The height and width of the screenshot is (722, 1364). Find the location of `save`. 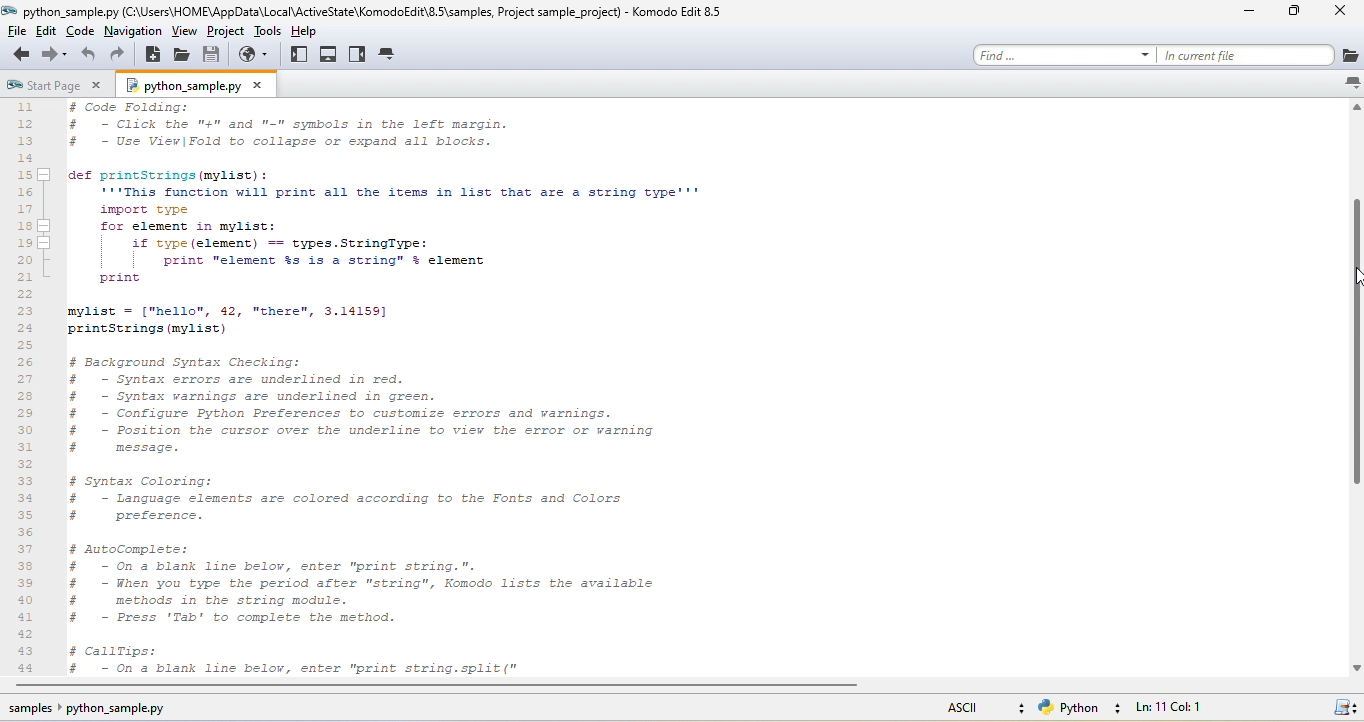

save is located at coordinates (213, 56).